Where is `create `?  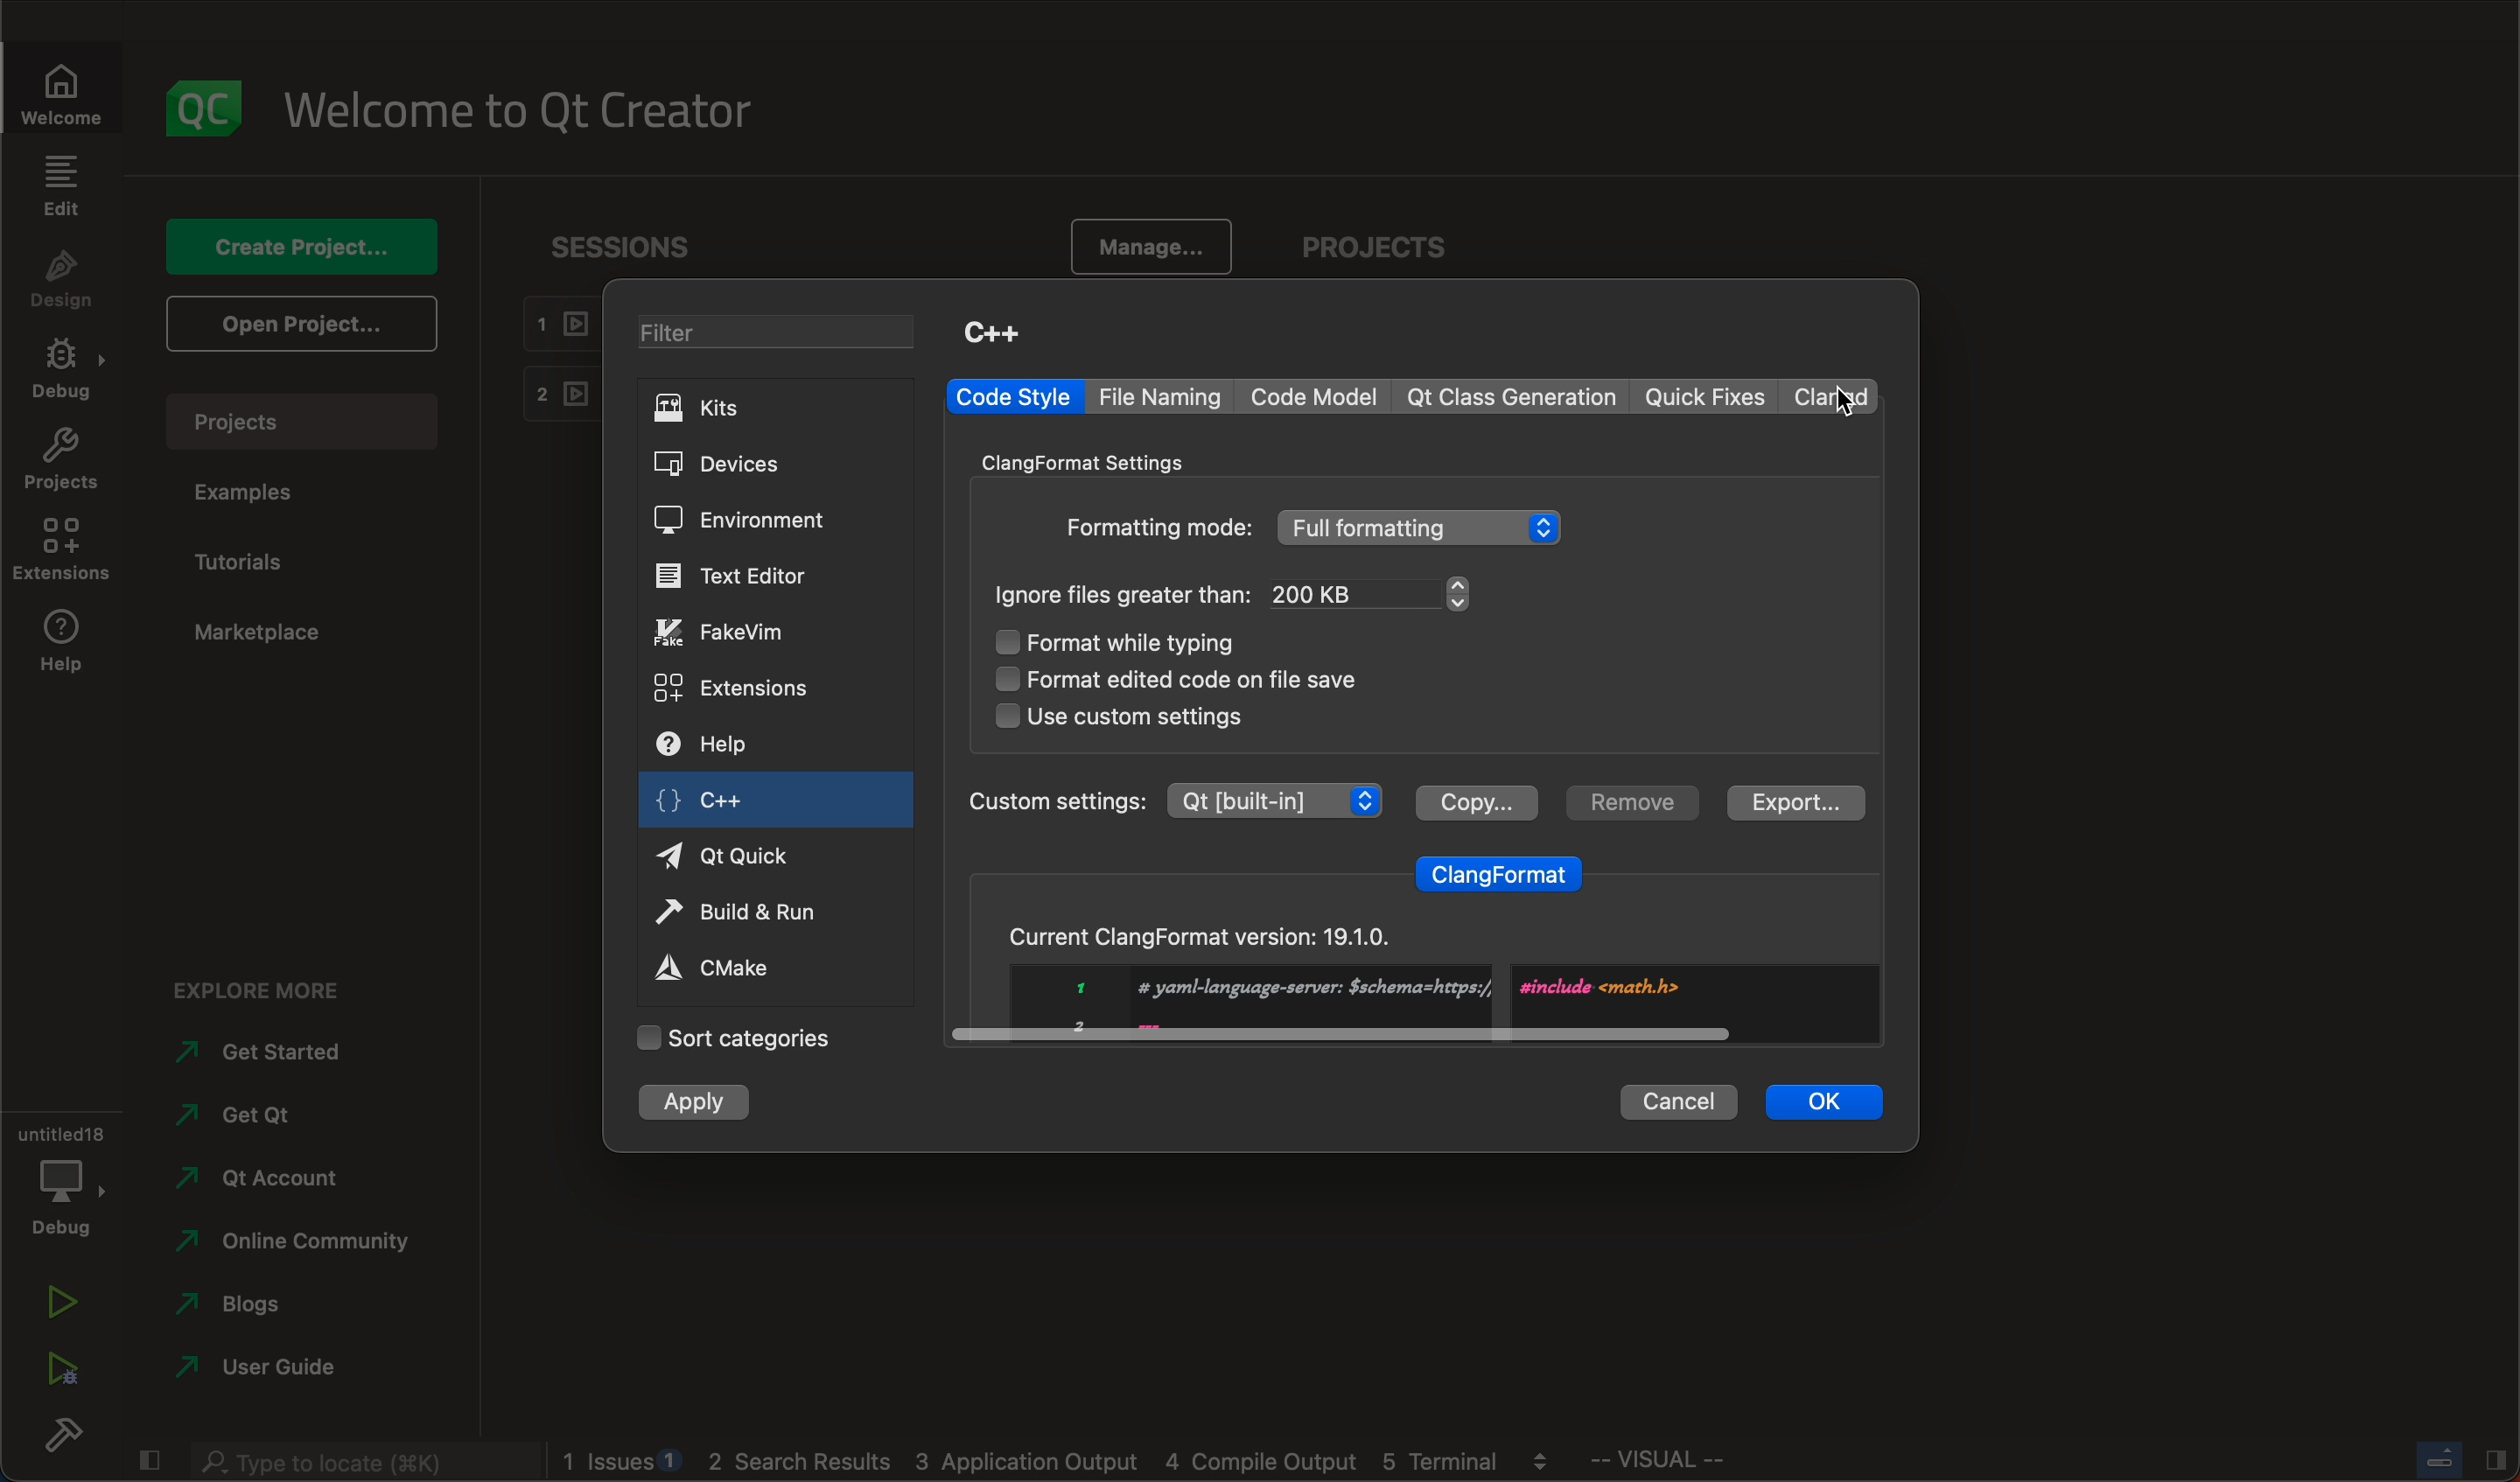
create  is located at coordinates (305, 248).